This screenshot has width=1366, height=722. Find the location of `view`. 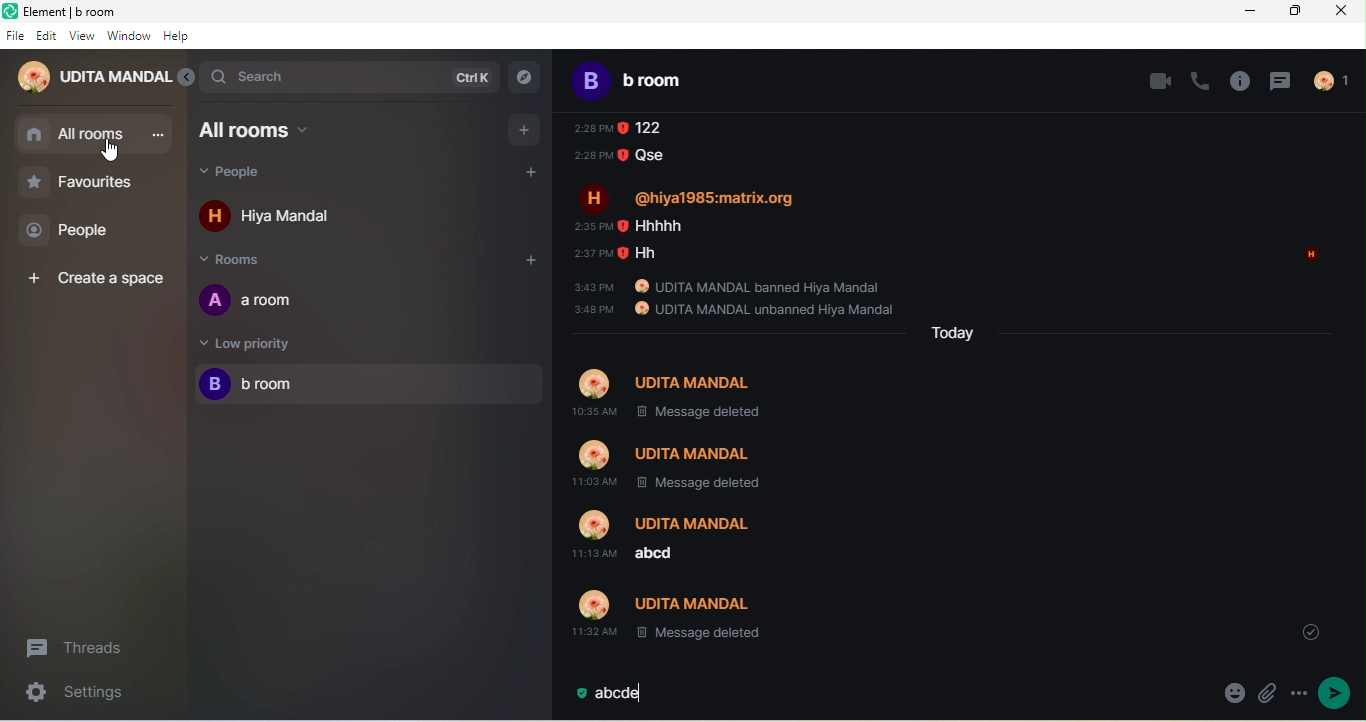

view is located at coordinates (82, 38).